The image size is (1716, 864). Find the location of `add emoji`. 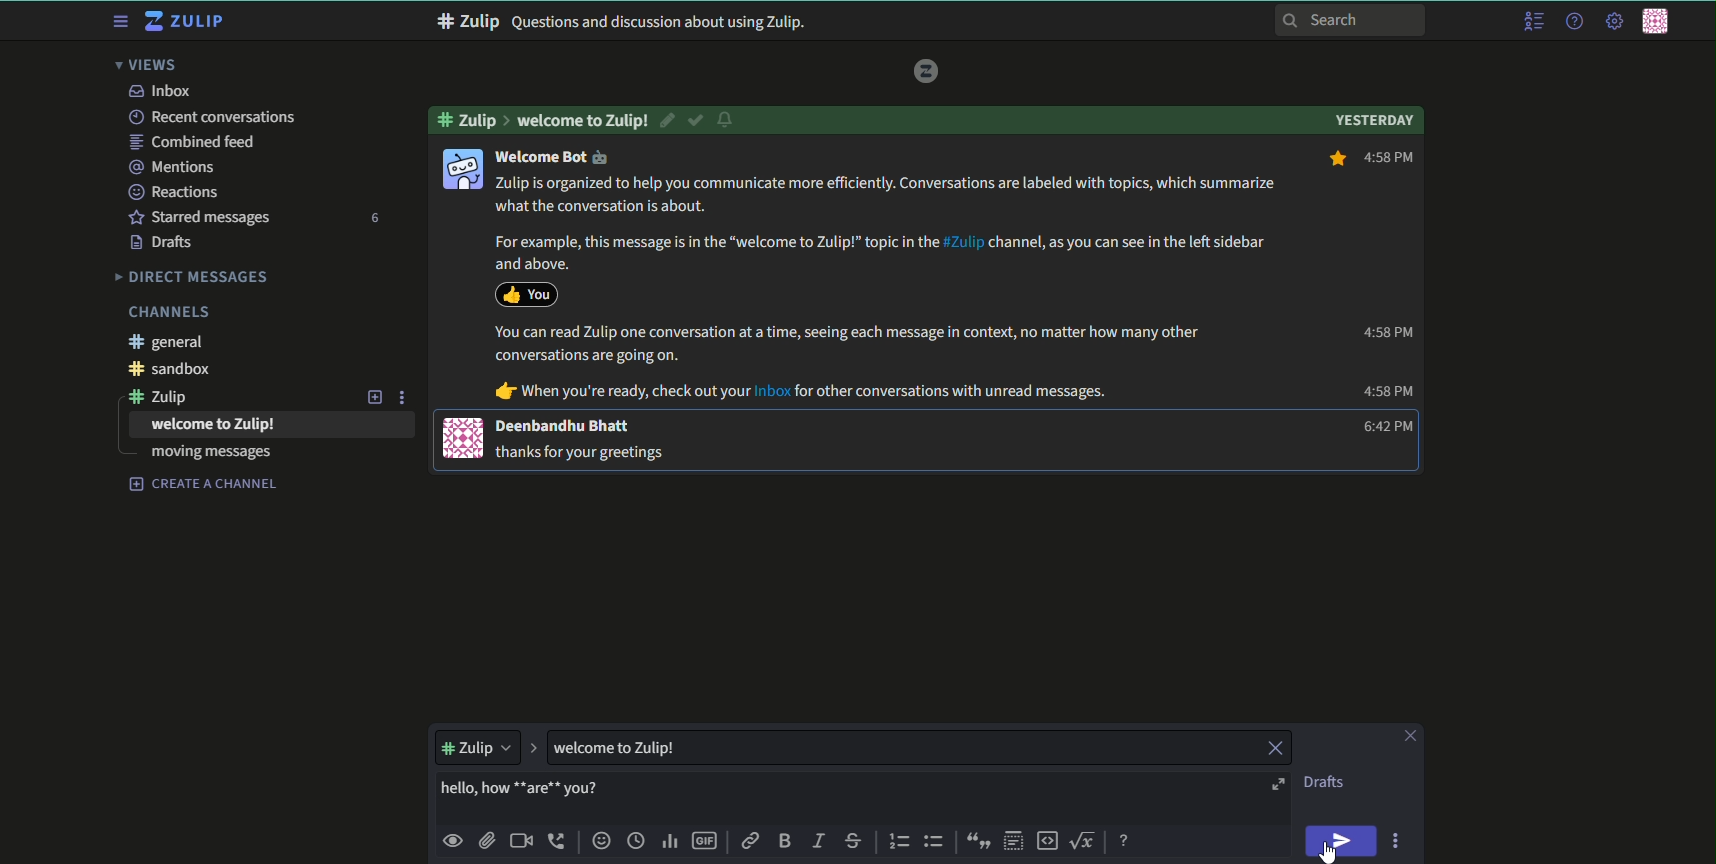

add emoji is located at coordinates (600, 841).